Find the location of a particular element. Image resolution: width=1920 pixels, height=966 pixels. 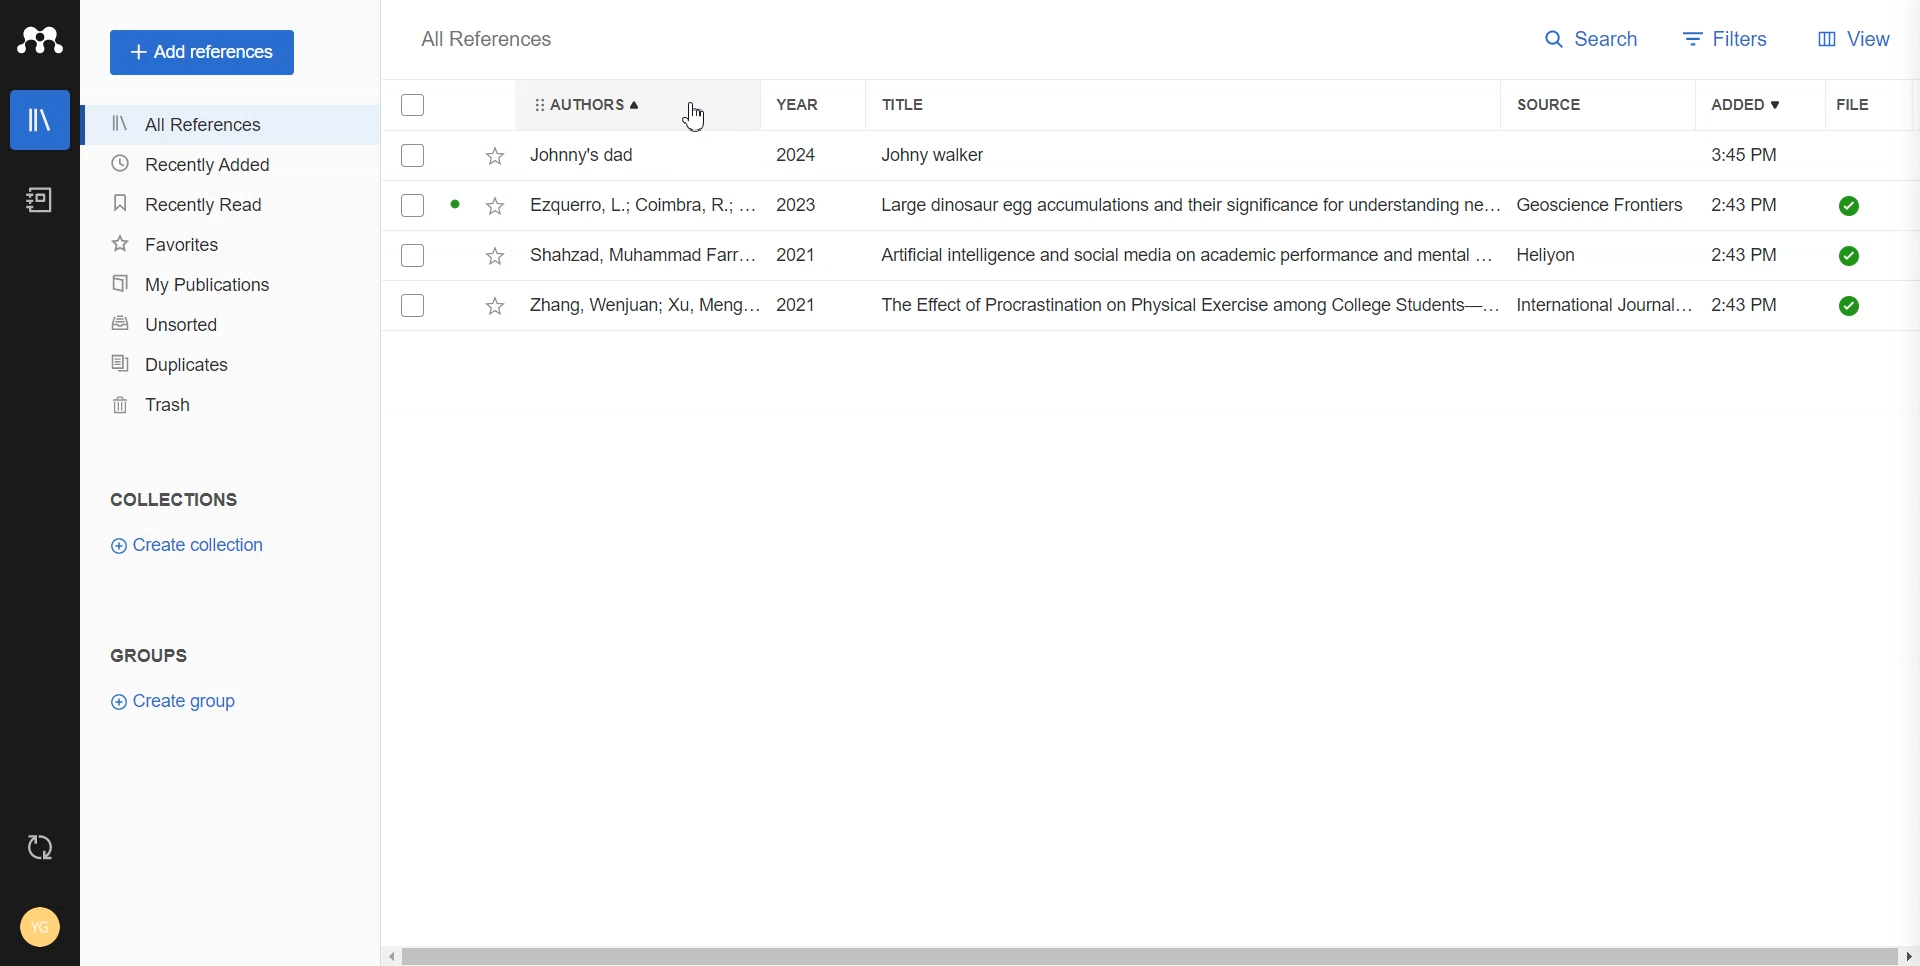

(un)select is located at coordinates (413, 307).